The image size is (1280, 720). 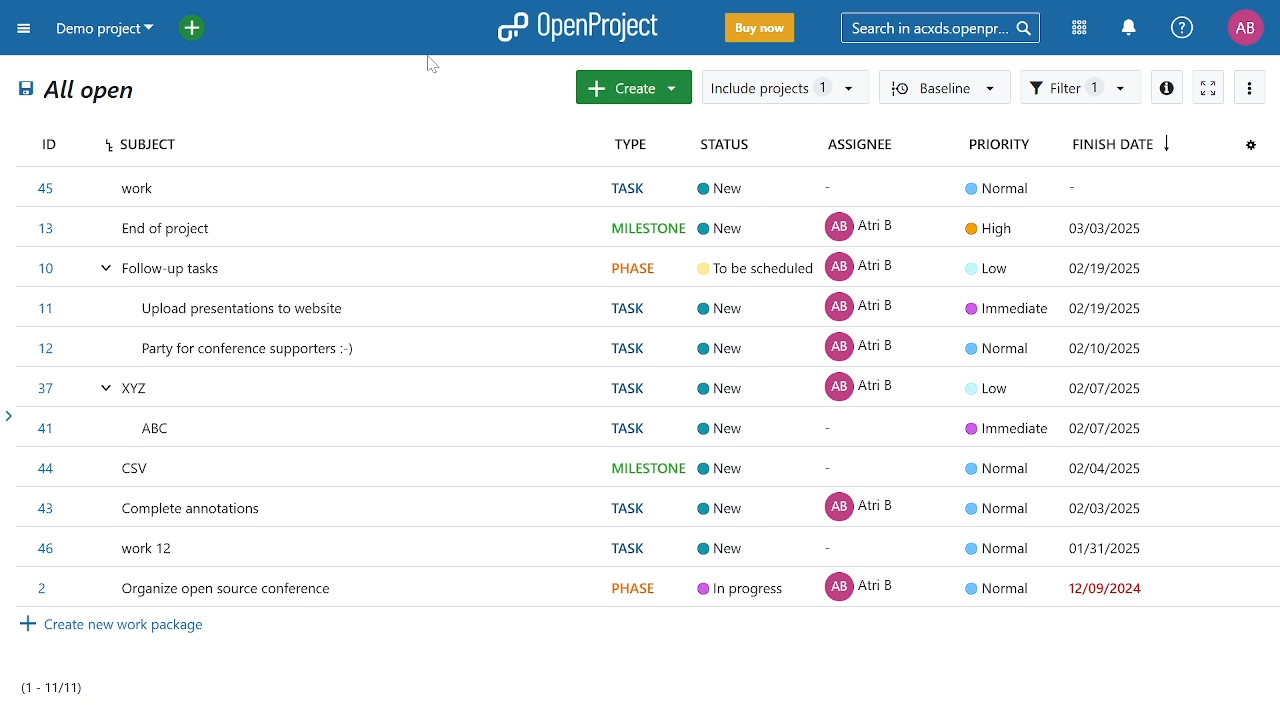 I want to click on task titled "CSV", so click(x=653, y=505).